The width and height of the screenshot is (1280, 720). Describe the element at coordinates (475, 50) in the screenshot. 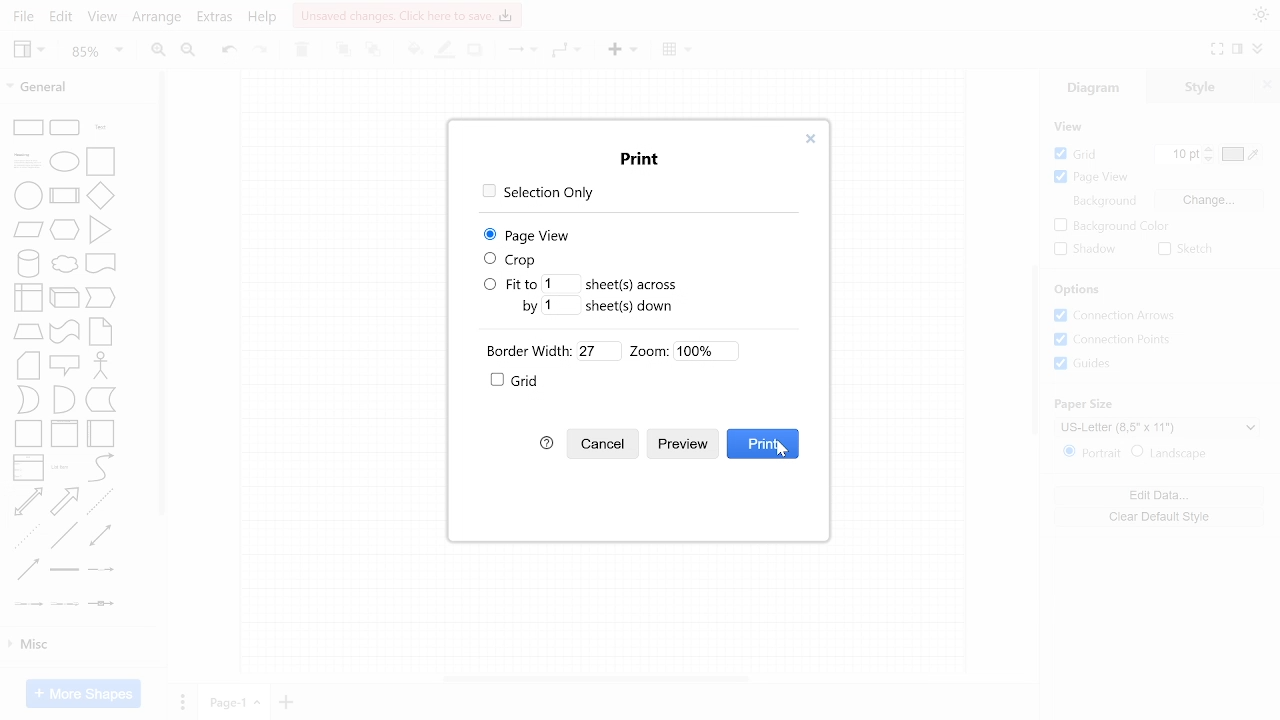

I see `Shadow ` at that location.